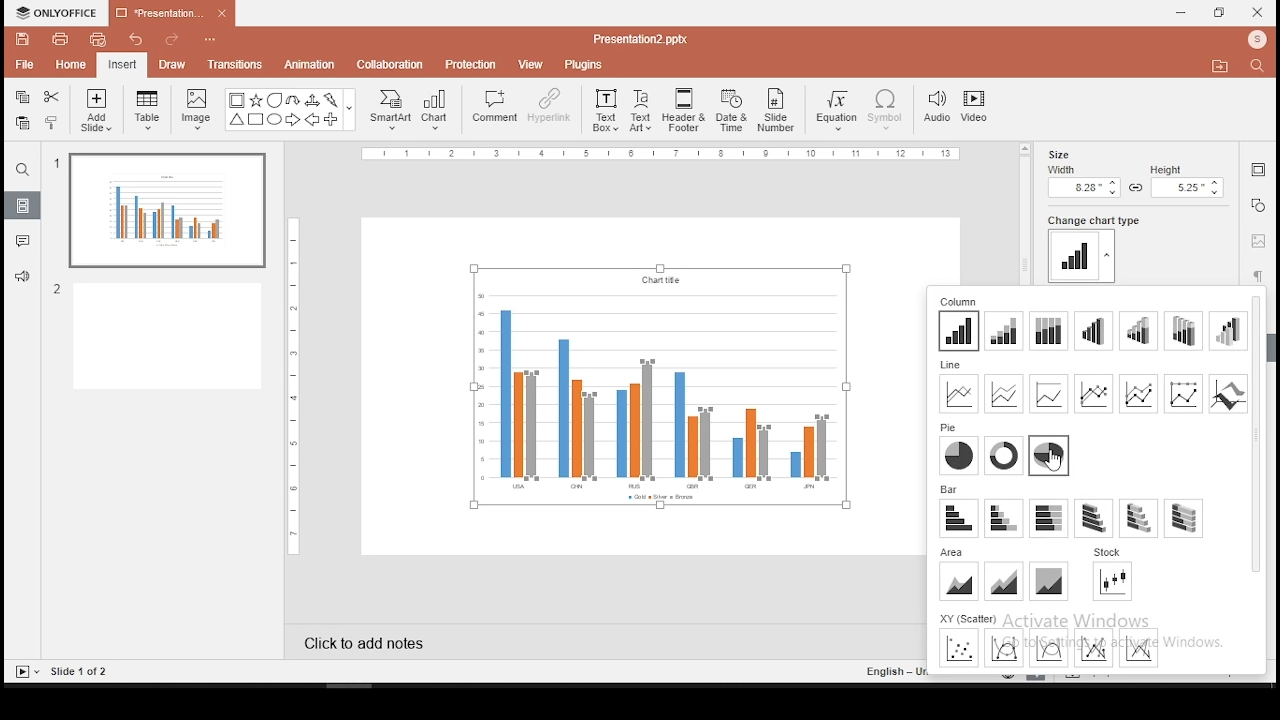 The image size is (1280, 720). Describe the element at coordinates (491, 111) in the screenshot. I see `comment` at that location.